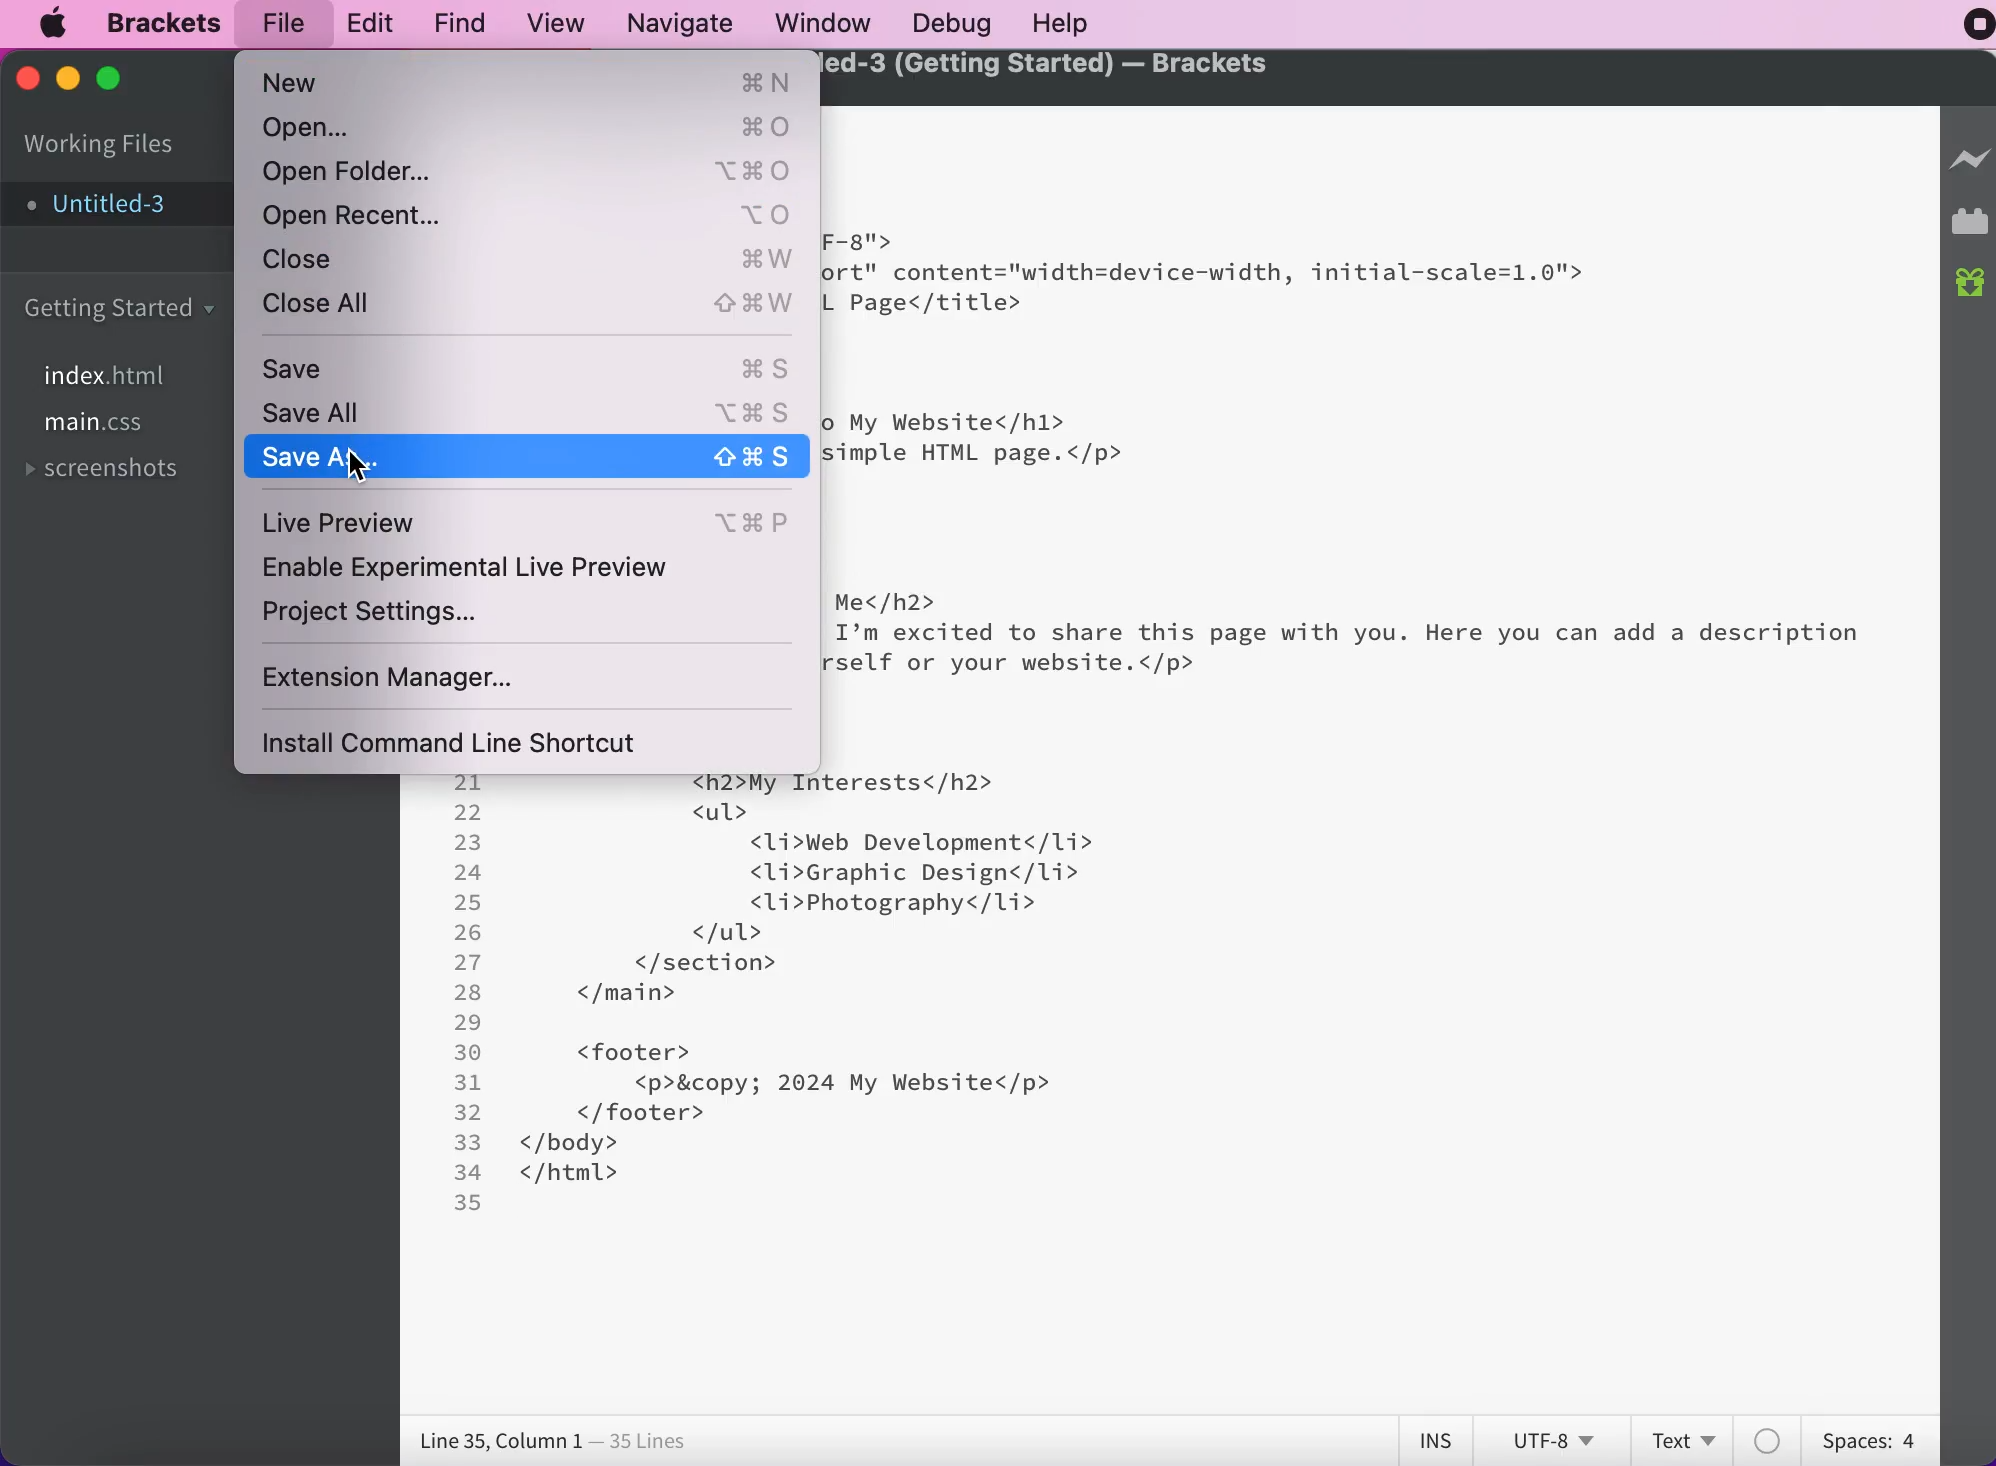  I want to click on view, so click(560, 21).